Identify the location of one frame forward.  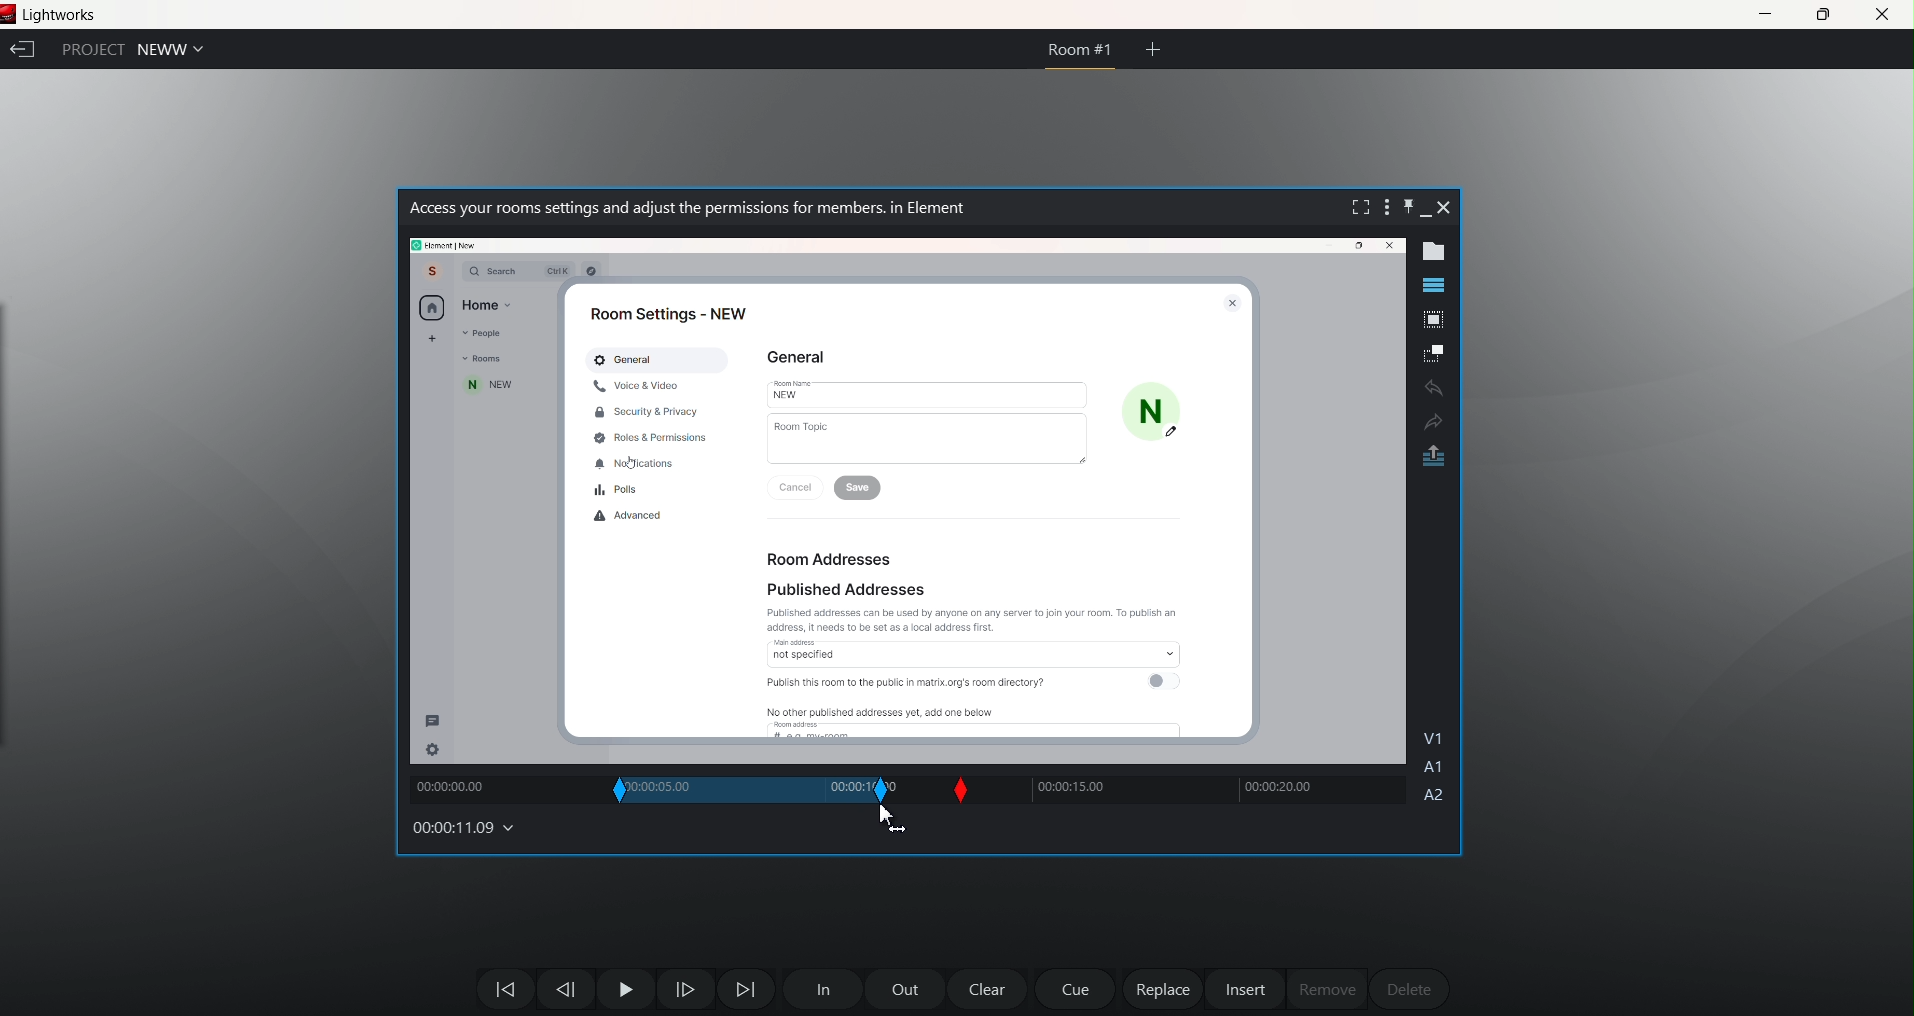
(683, 988).